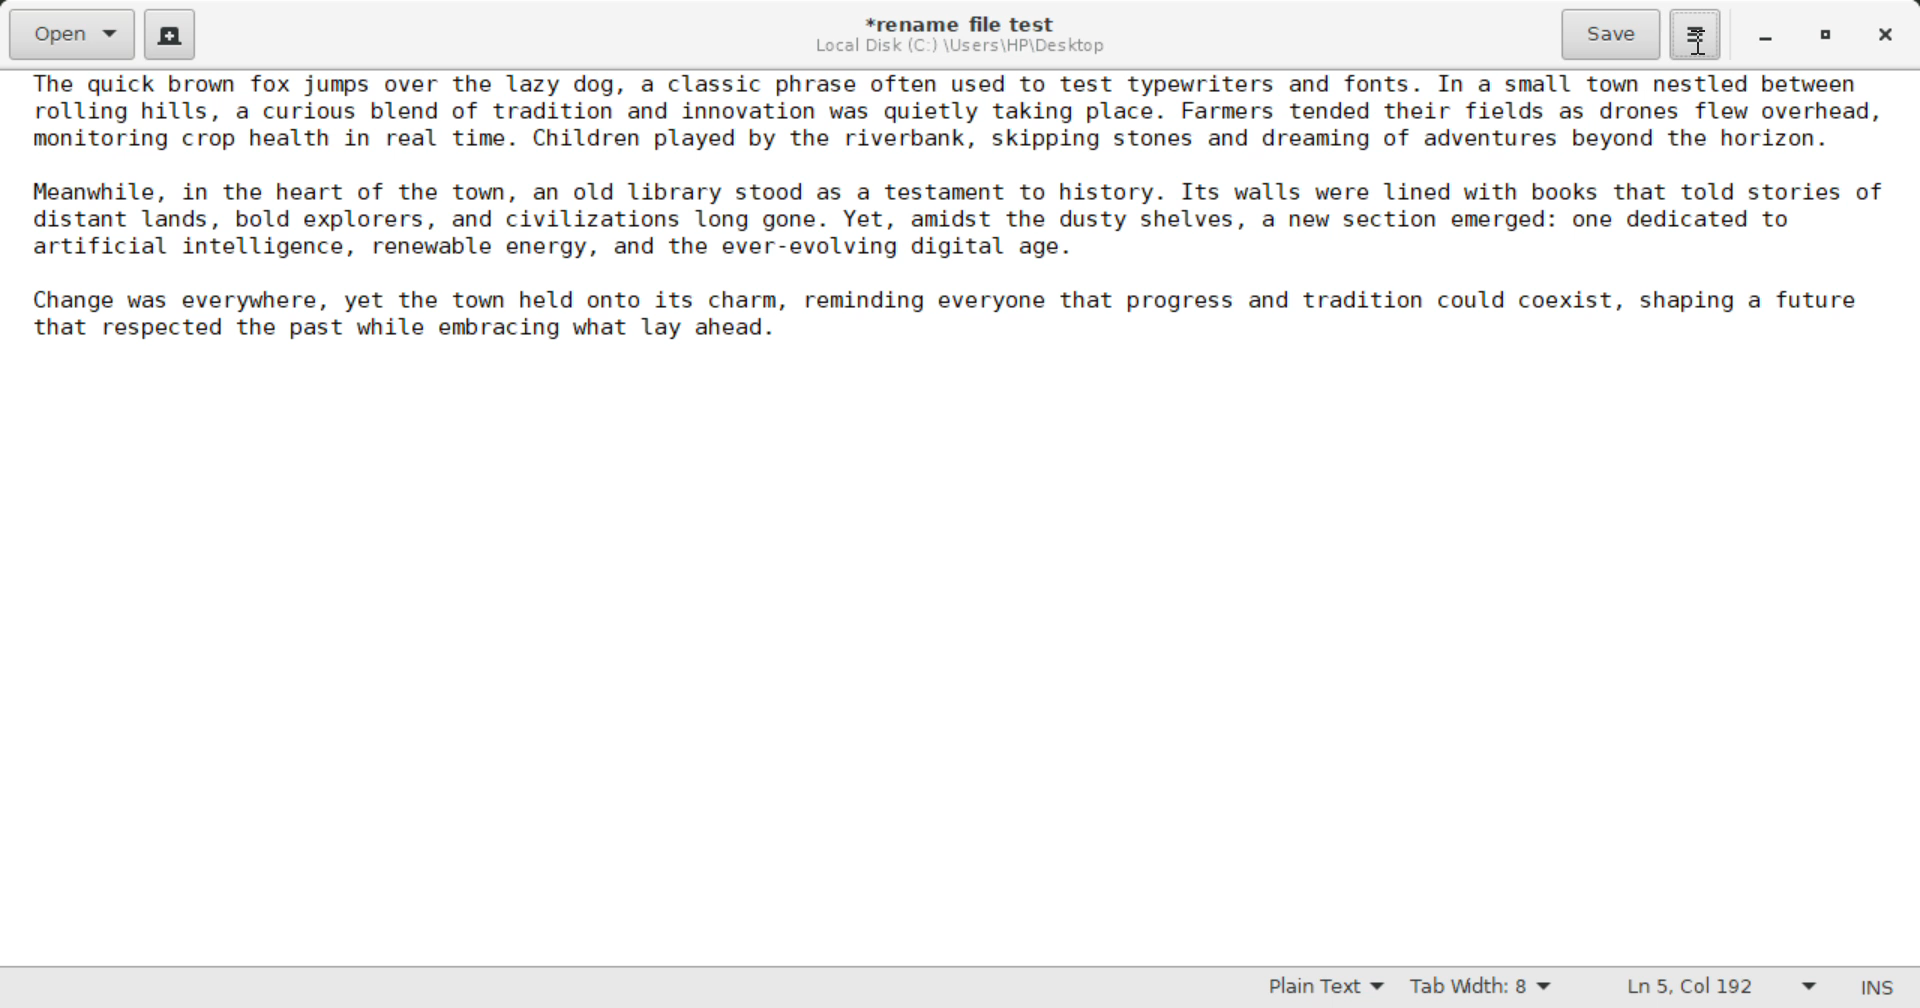  I want to click on Save, so click(1613, 35).